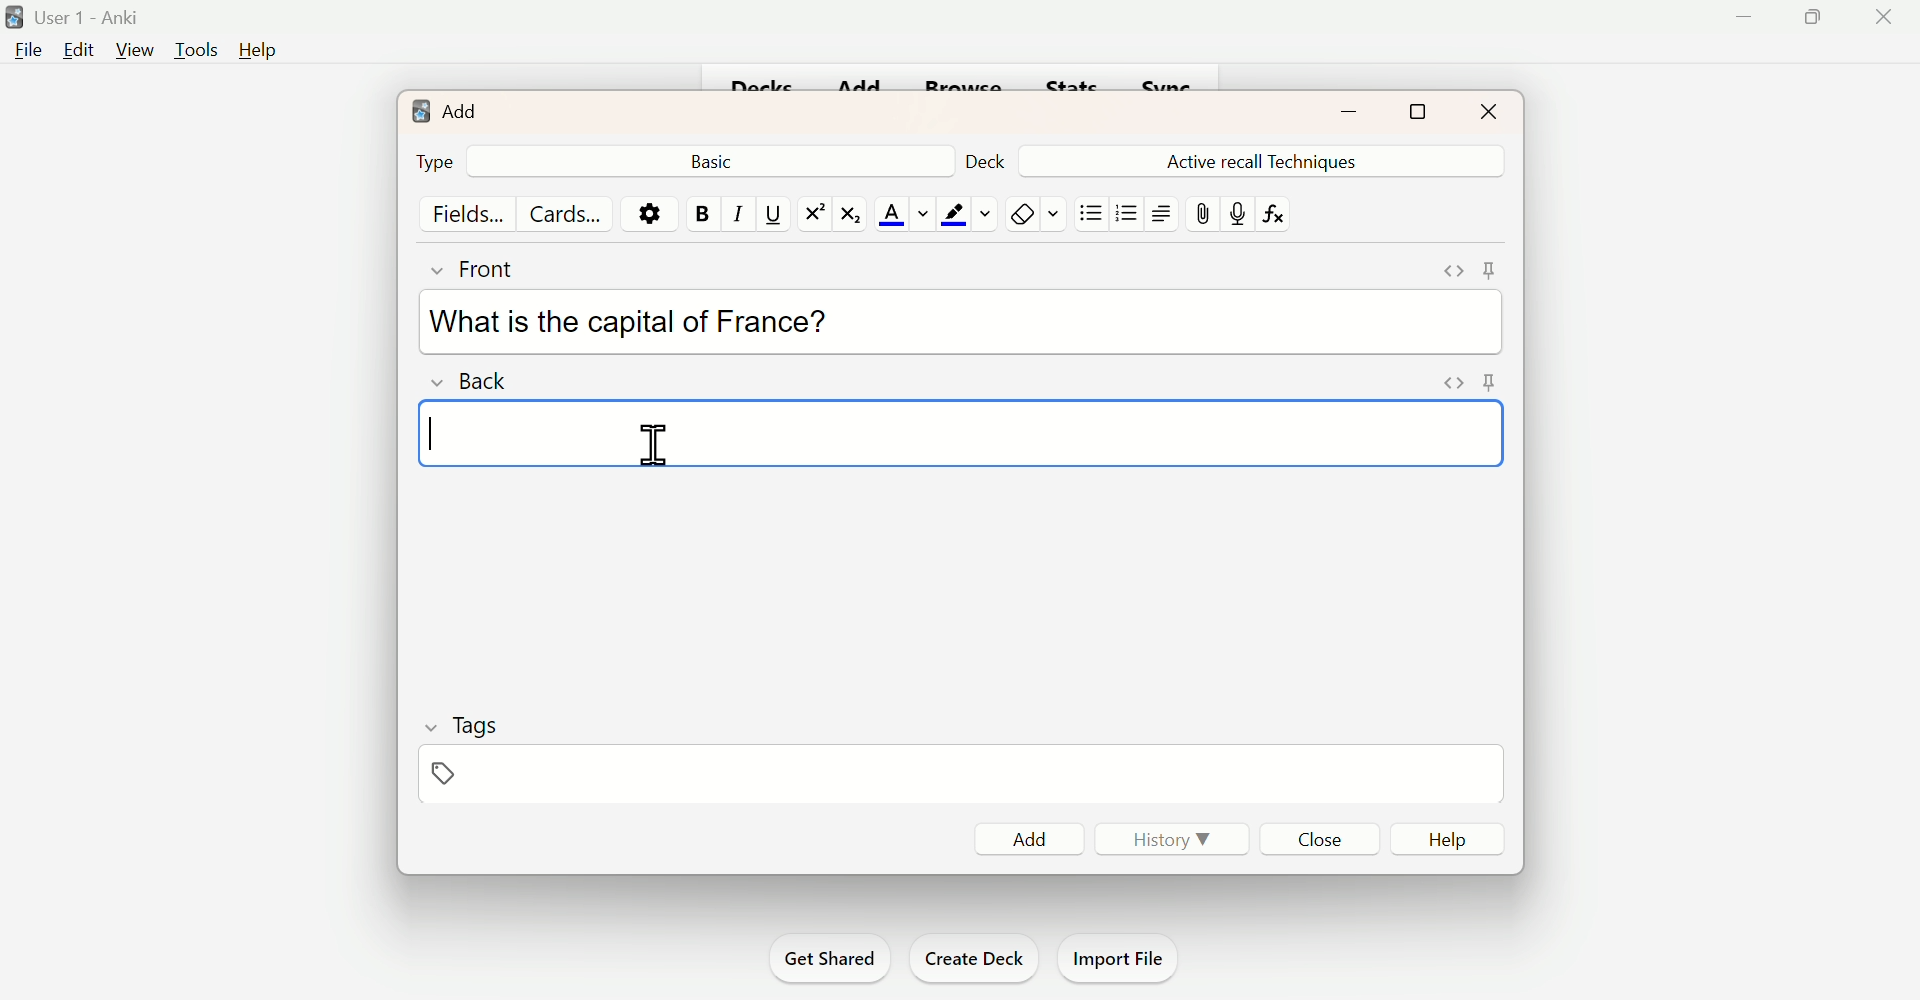 This screenshot has height=1000, width=1920. I want to click on Underline, so click(773, 216).